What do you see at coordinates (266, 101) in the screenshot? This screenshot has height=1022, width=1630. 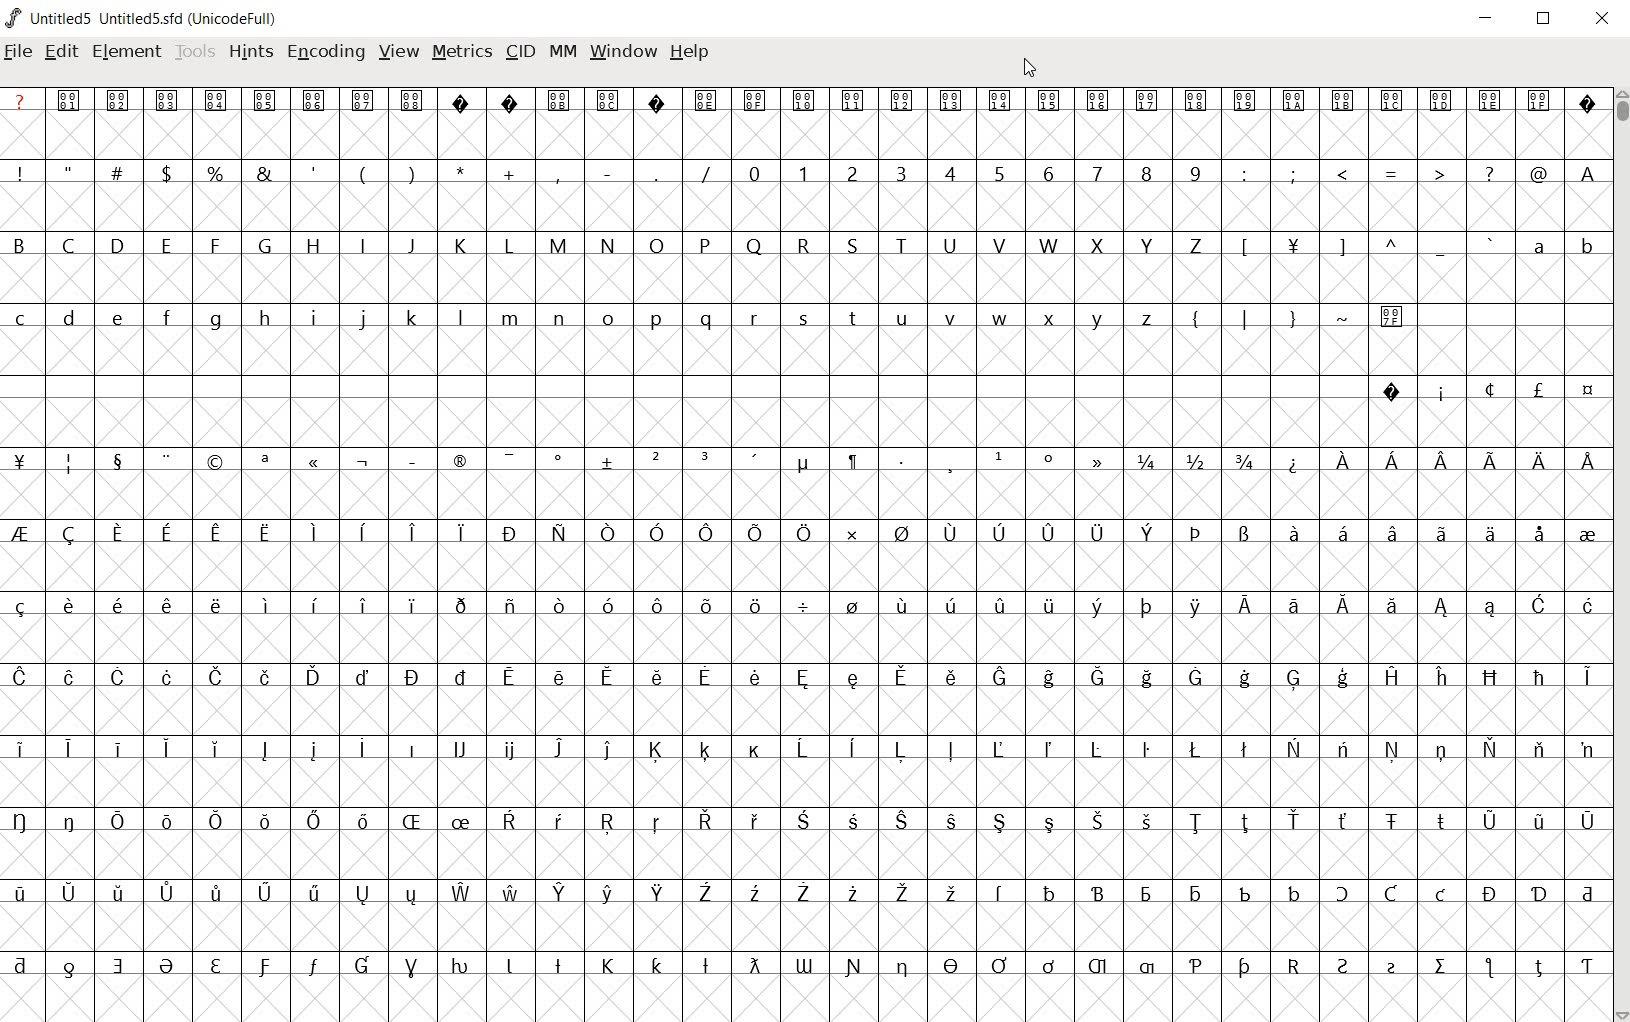 I see `Symbol` at bounding box center [266, 101].